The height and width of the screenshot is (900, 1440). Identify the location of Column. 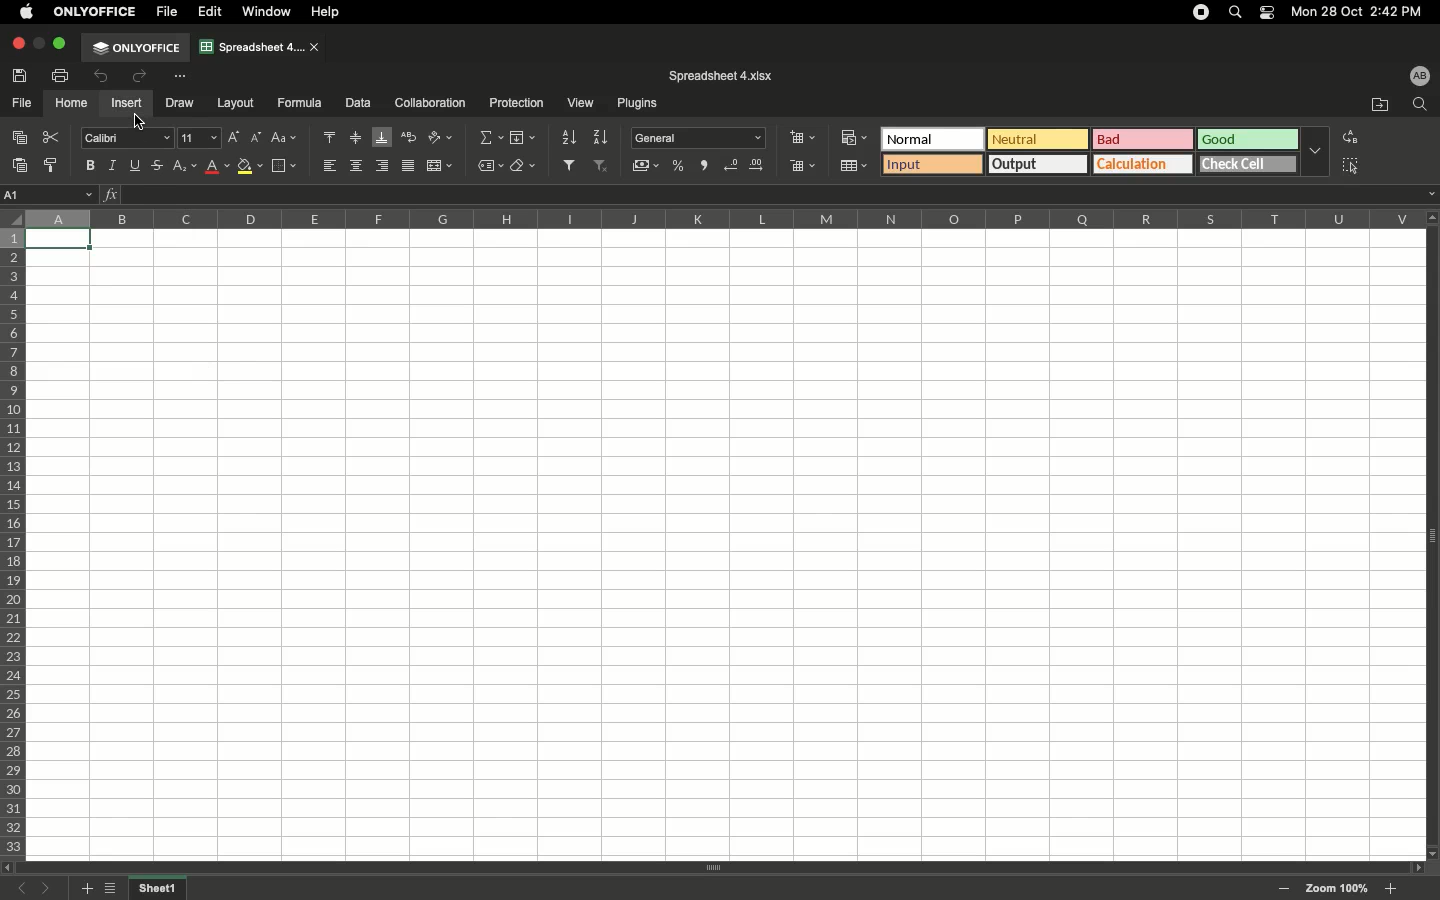
(719, 218).